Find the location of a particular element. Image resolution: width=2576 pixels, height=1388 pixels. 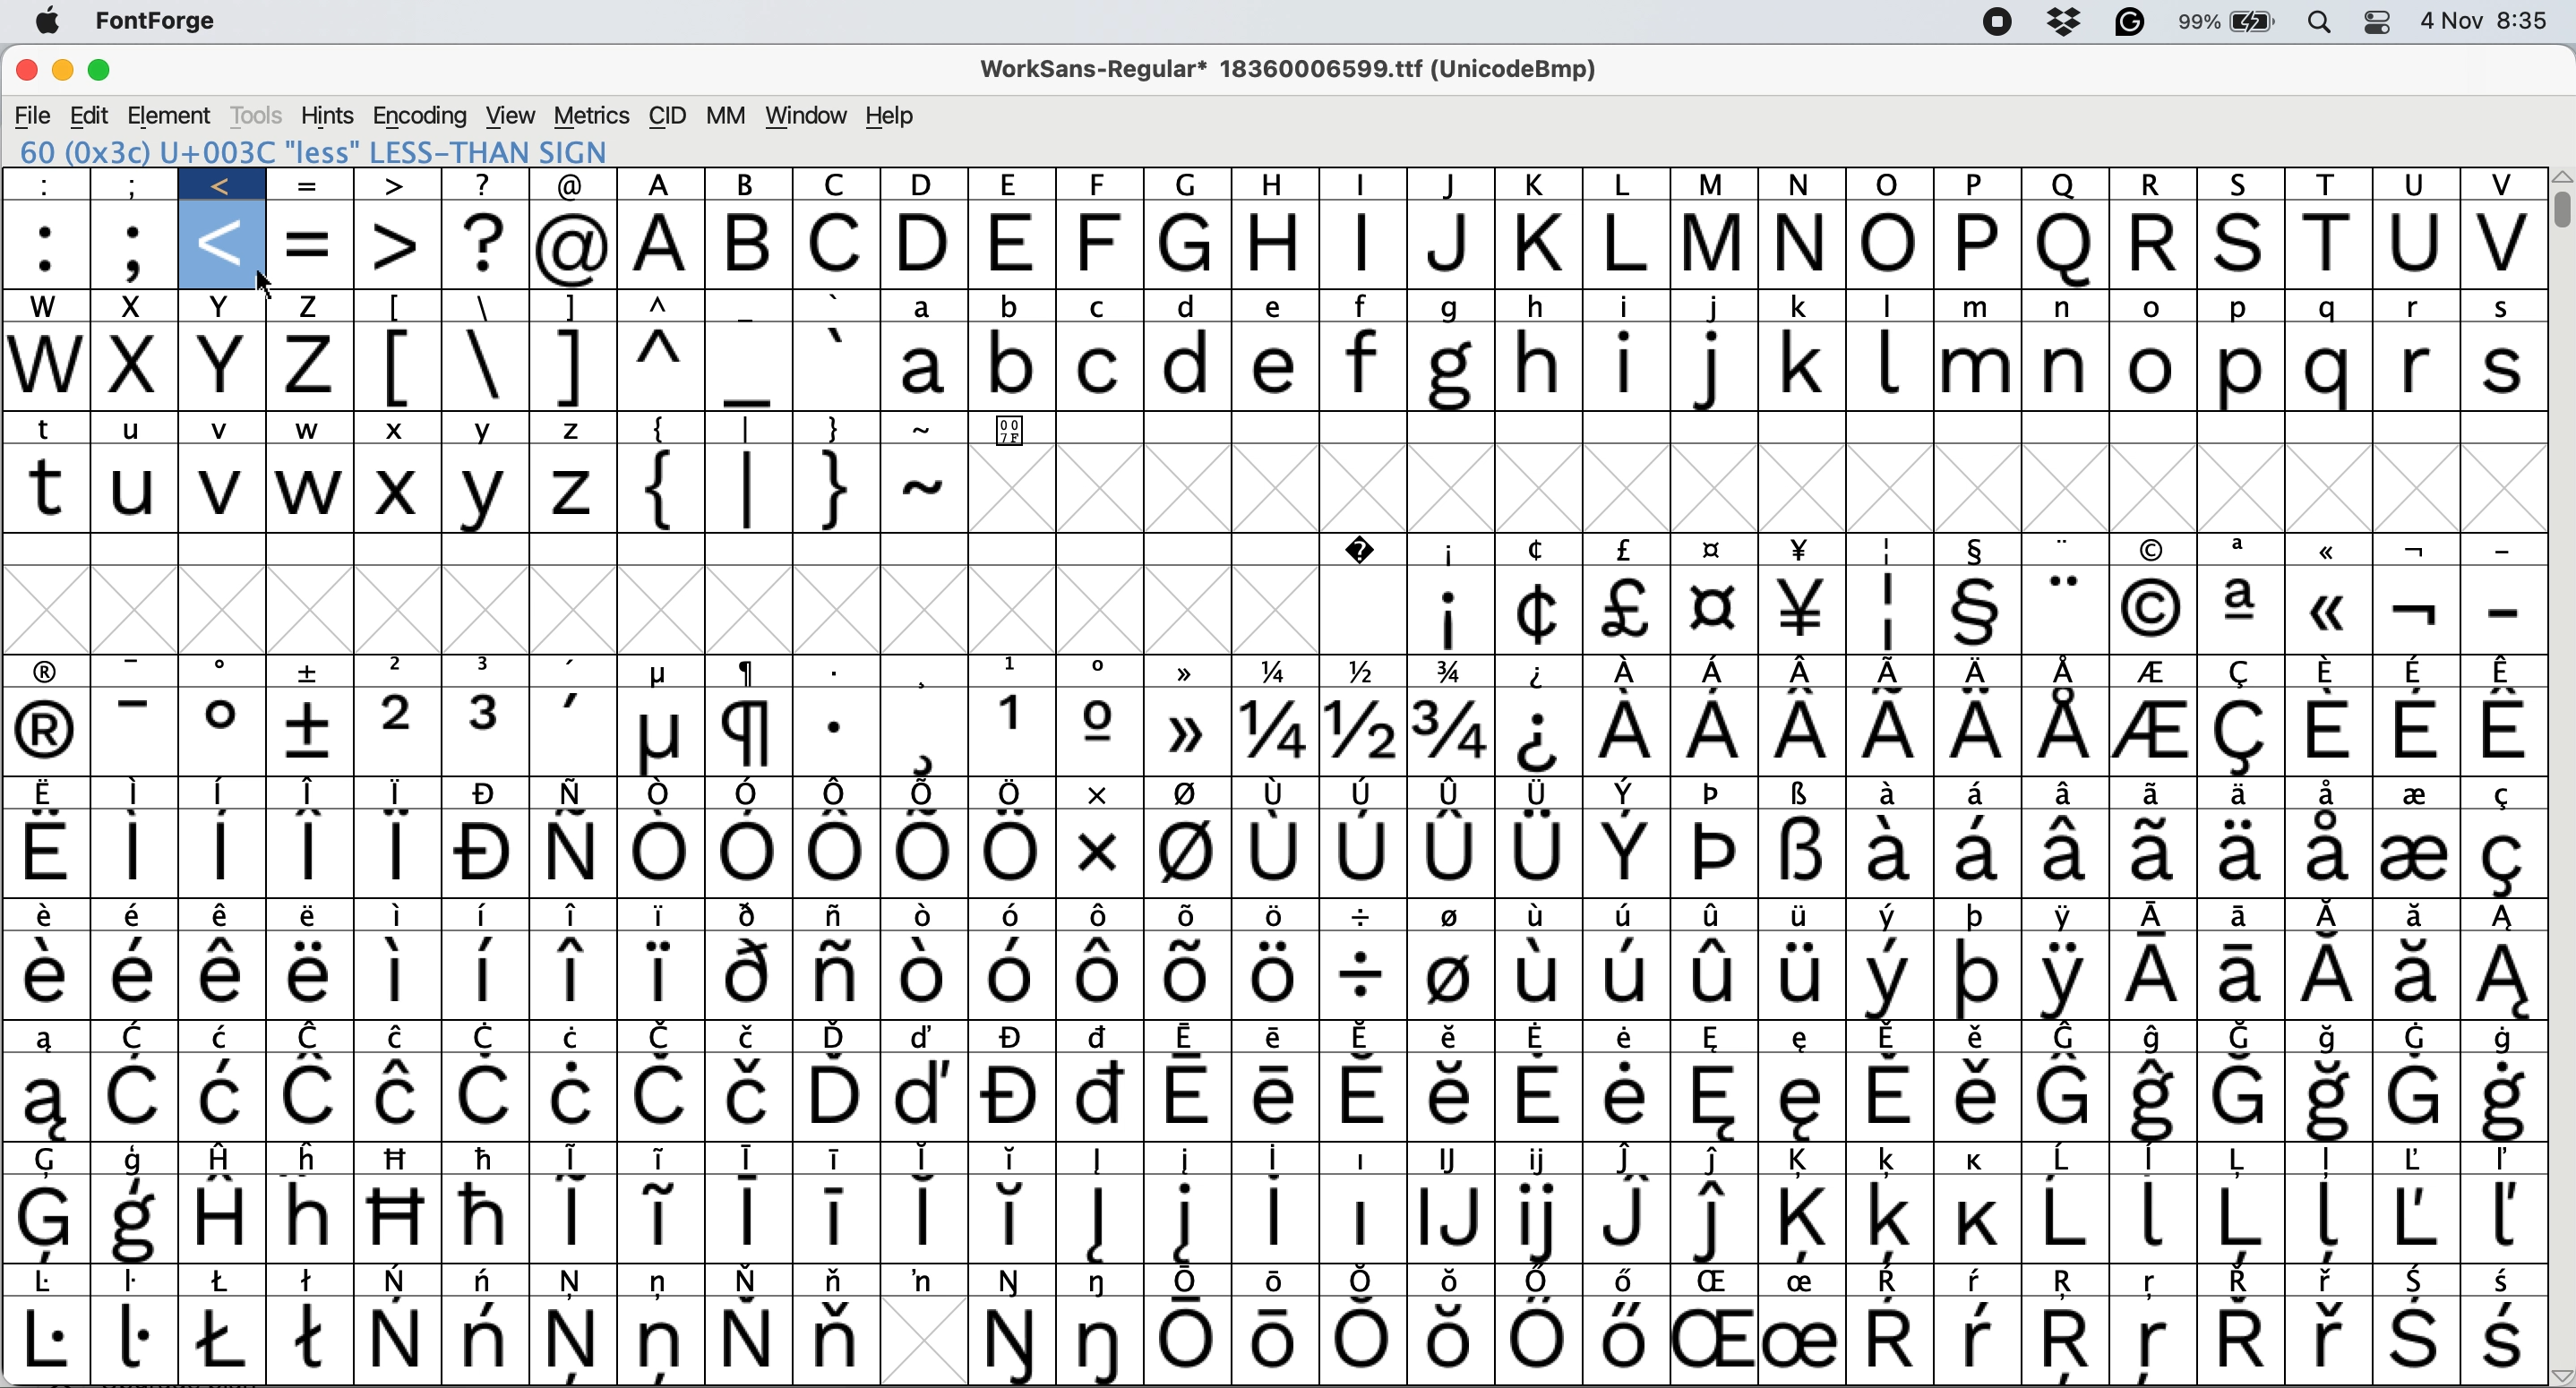

Symbol is located at coordinates (1451, 1158).